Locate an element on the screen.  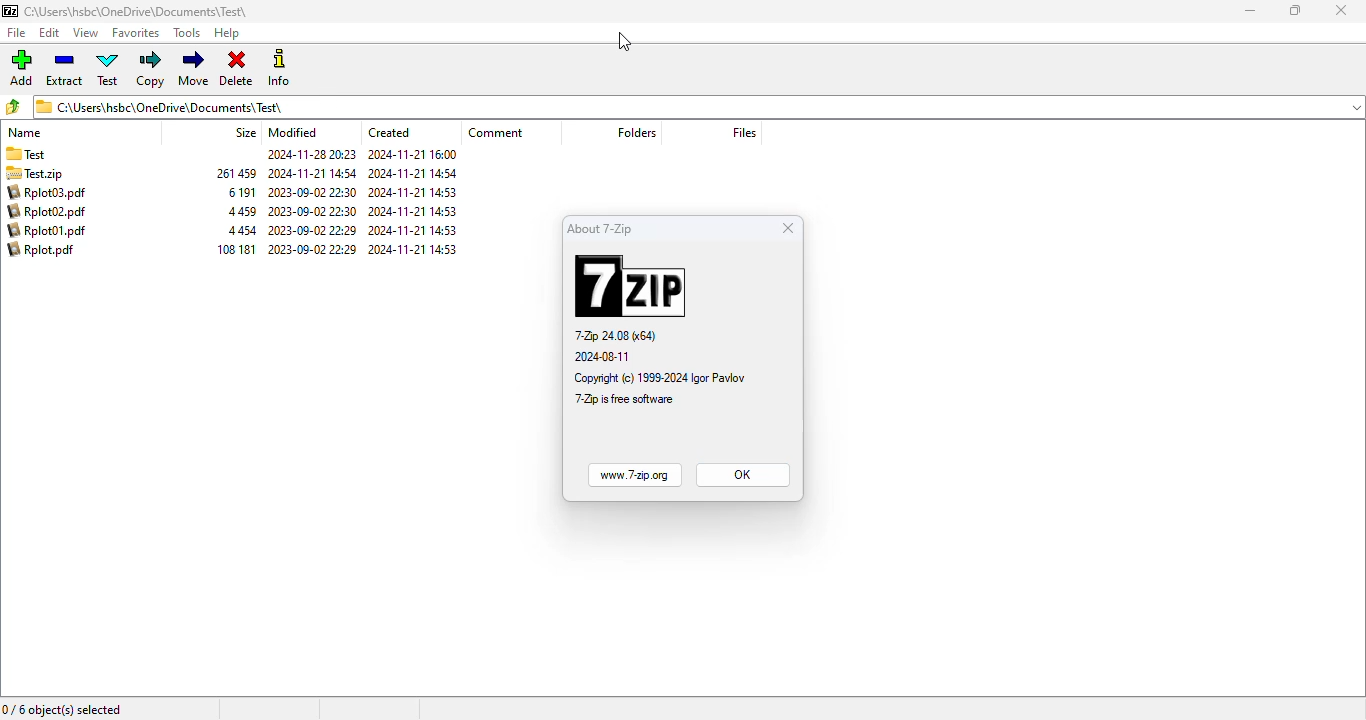
2024-11-21 16:00 is located at coordinates (416, 154).